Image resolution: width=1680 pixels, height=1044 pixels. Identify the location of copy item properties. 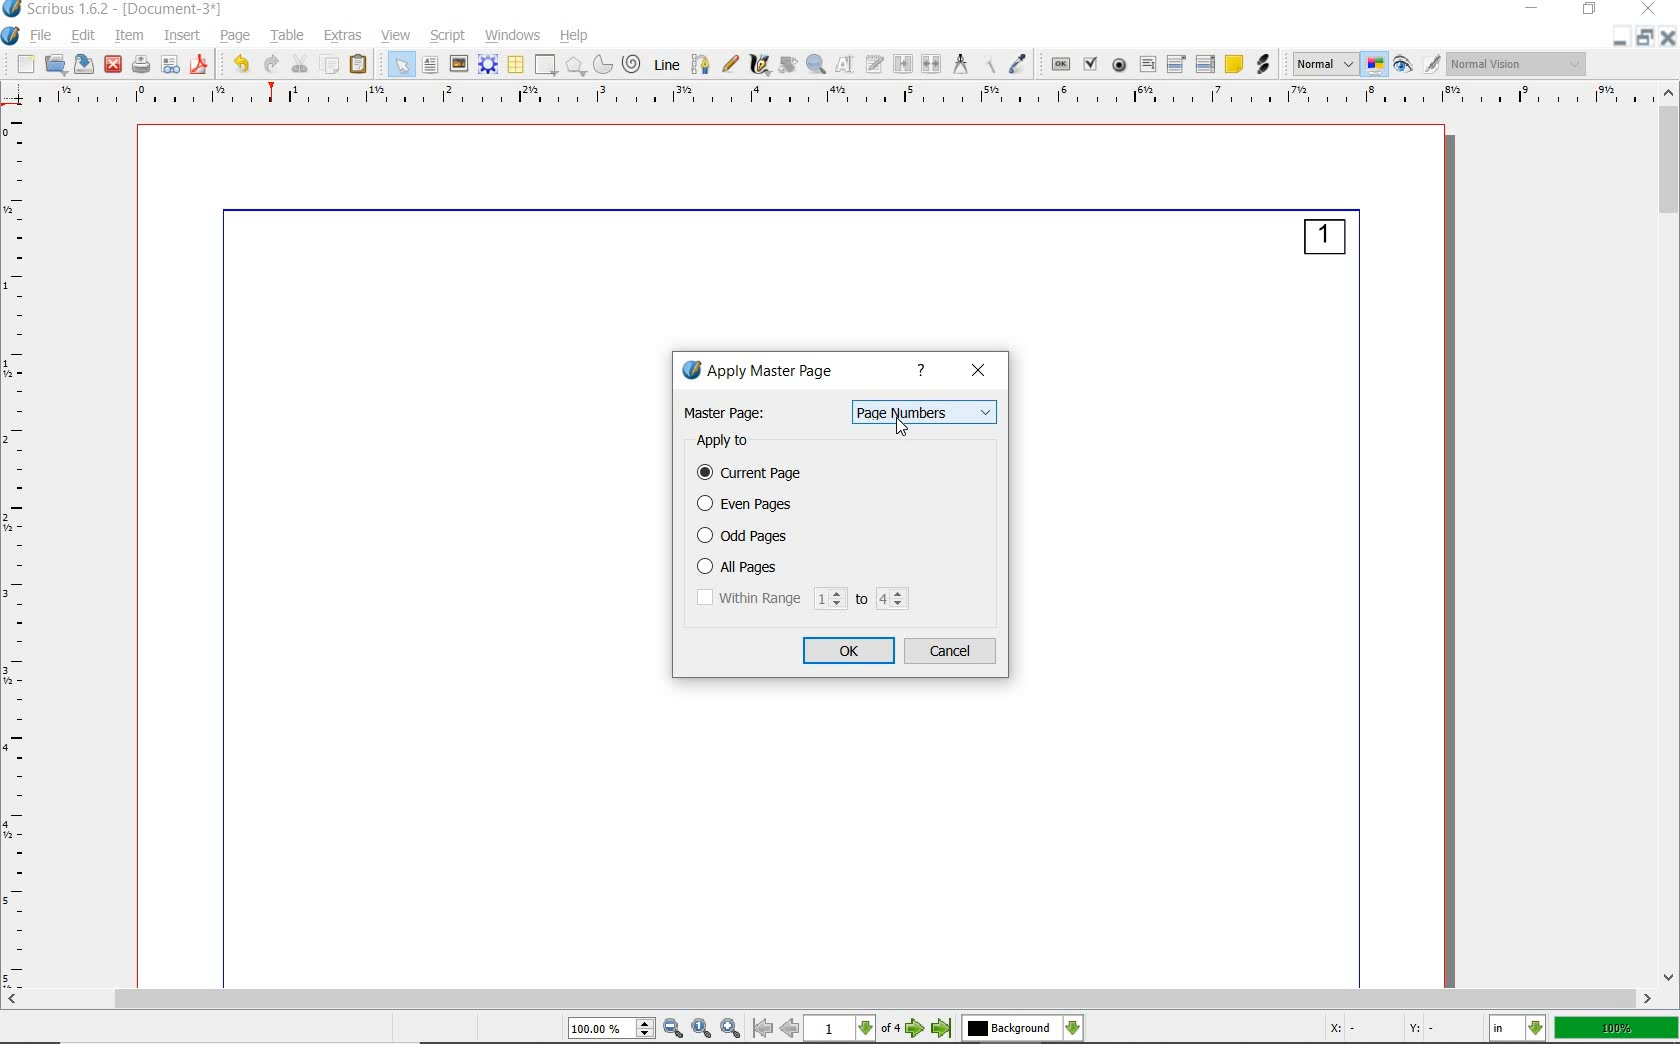
(988, 65).